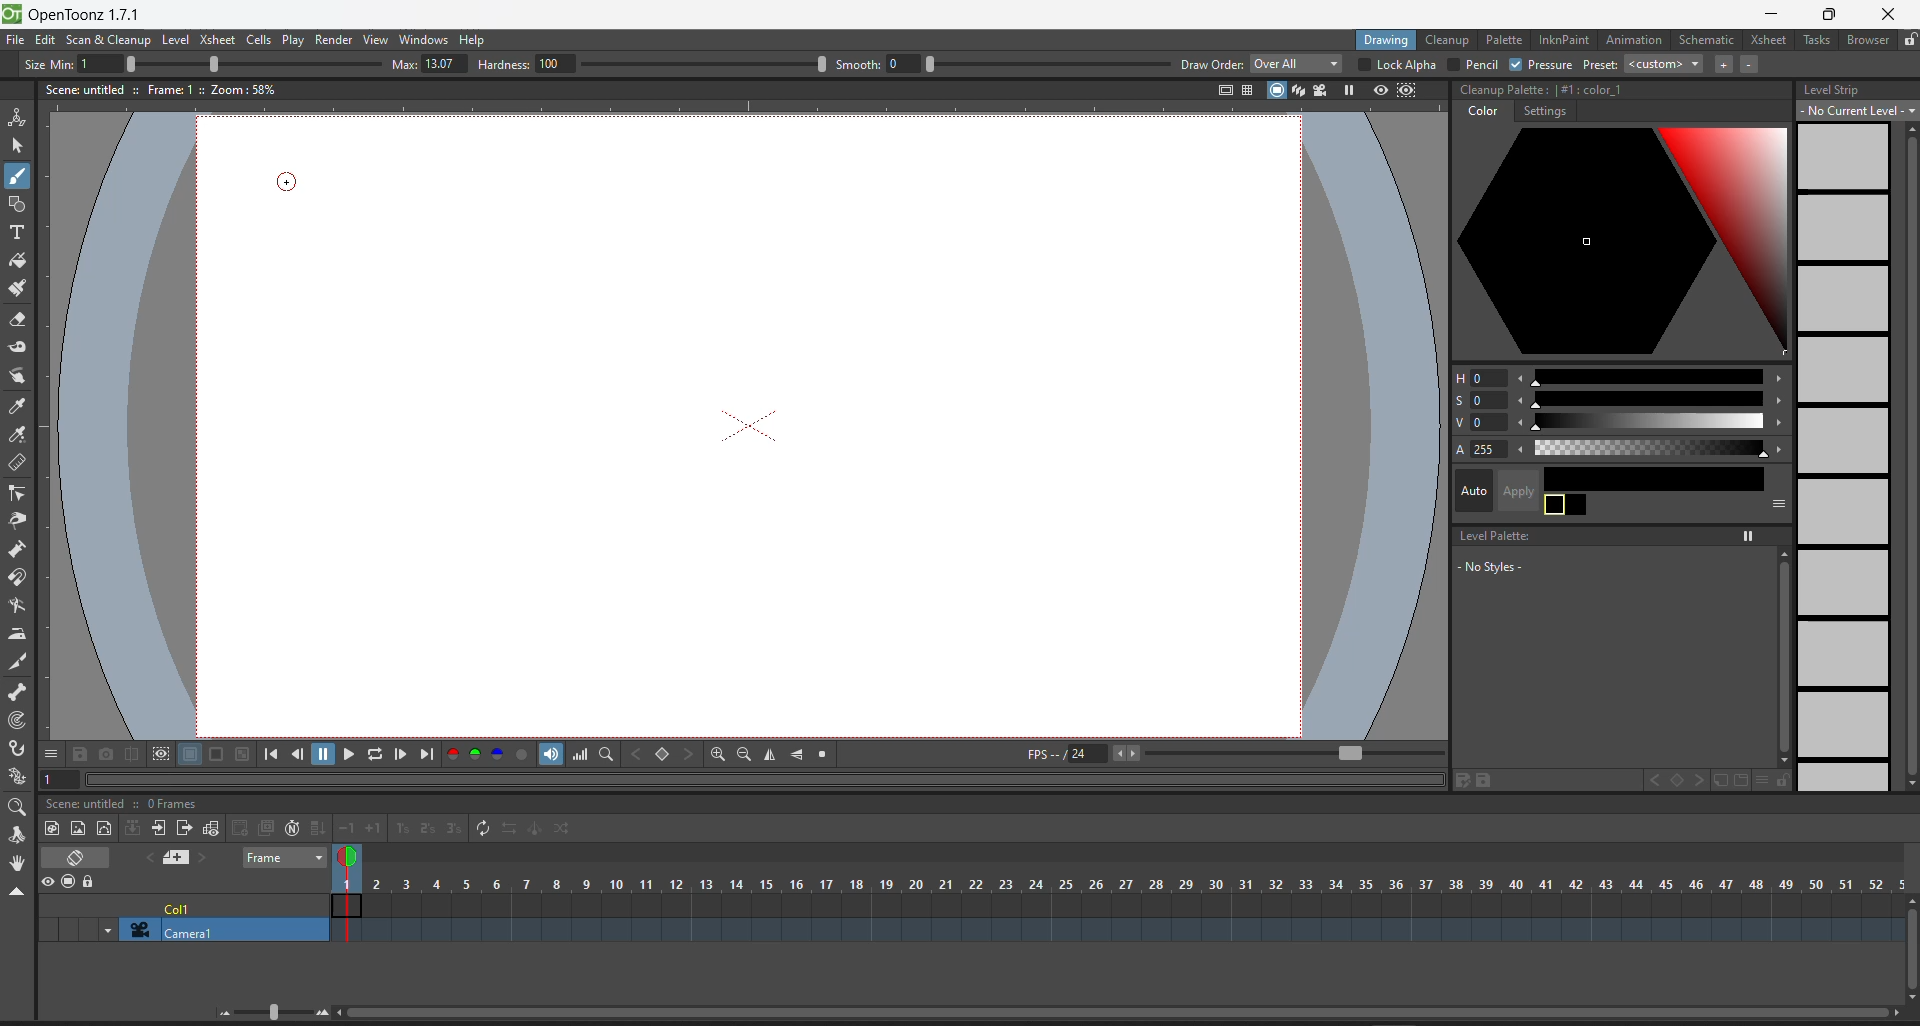 This screenshot has width=1920, height=1026. What do you see at coordinates (132, 753) in the screenshot?
I see `compare to a snapshot` at bounding box center [132, 753].